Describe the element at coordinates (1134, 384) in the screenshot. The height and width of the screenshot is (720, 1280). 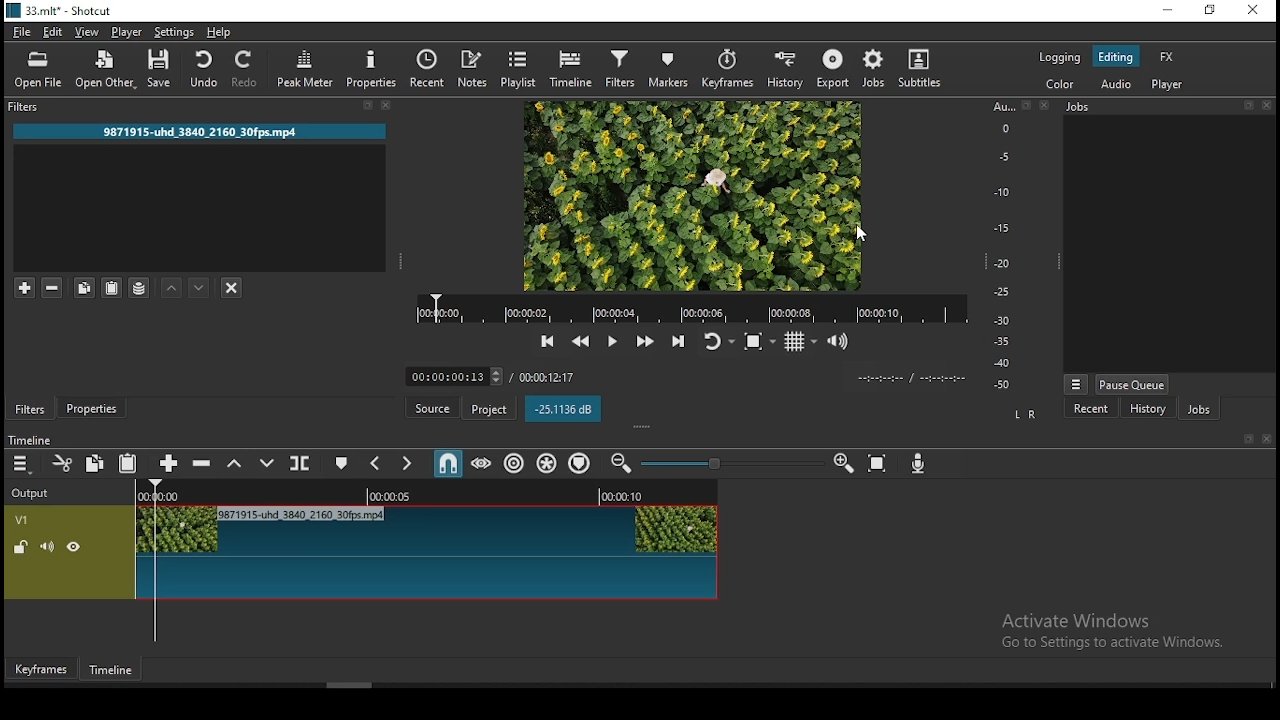
I see `pause queue` at that location.